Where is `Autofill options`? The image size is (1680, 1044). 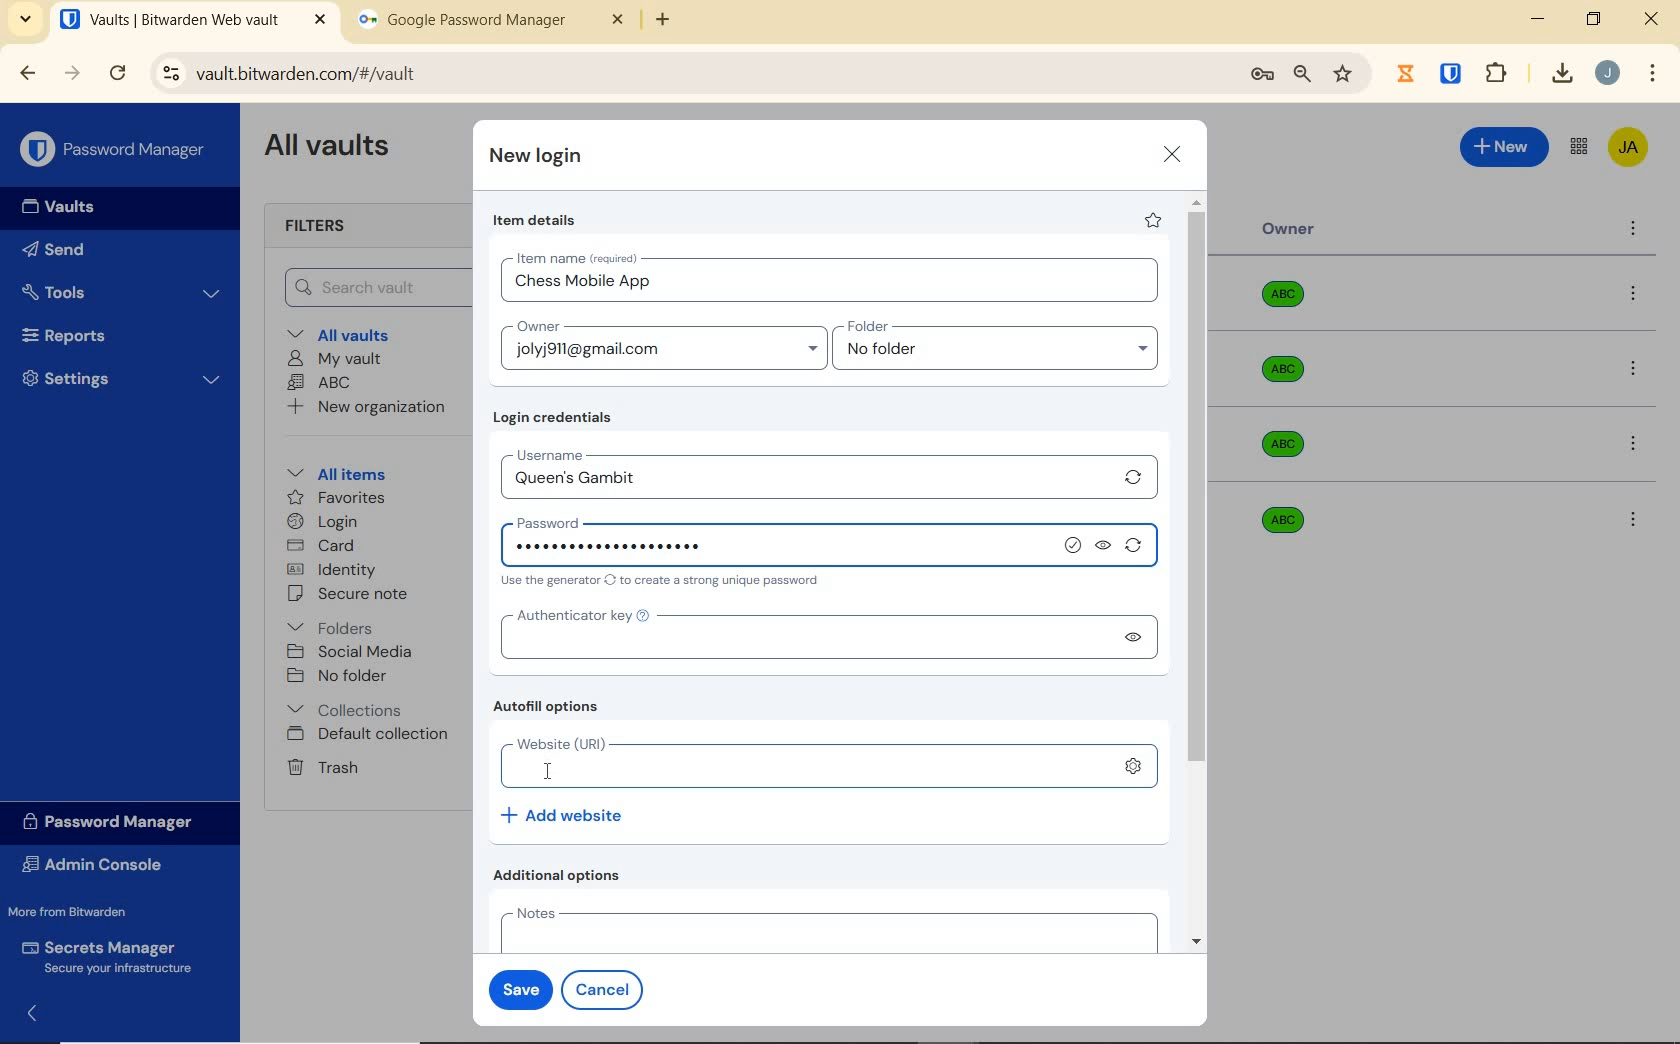 Autofill options is located at coordinates (551, 708).